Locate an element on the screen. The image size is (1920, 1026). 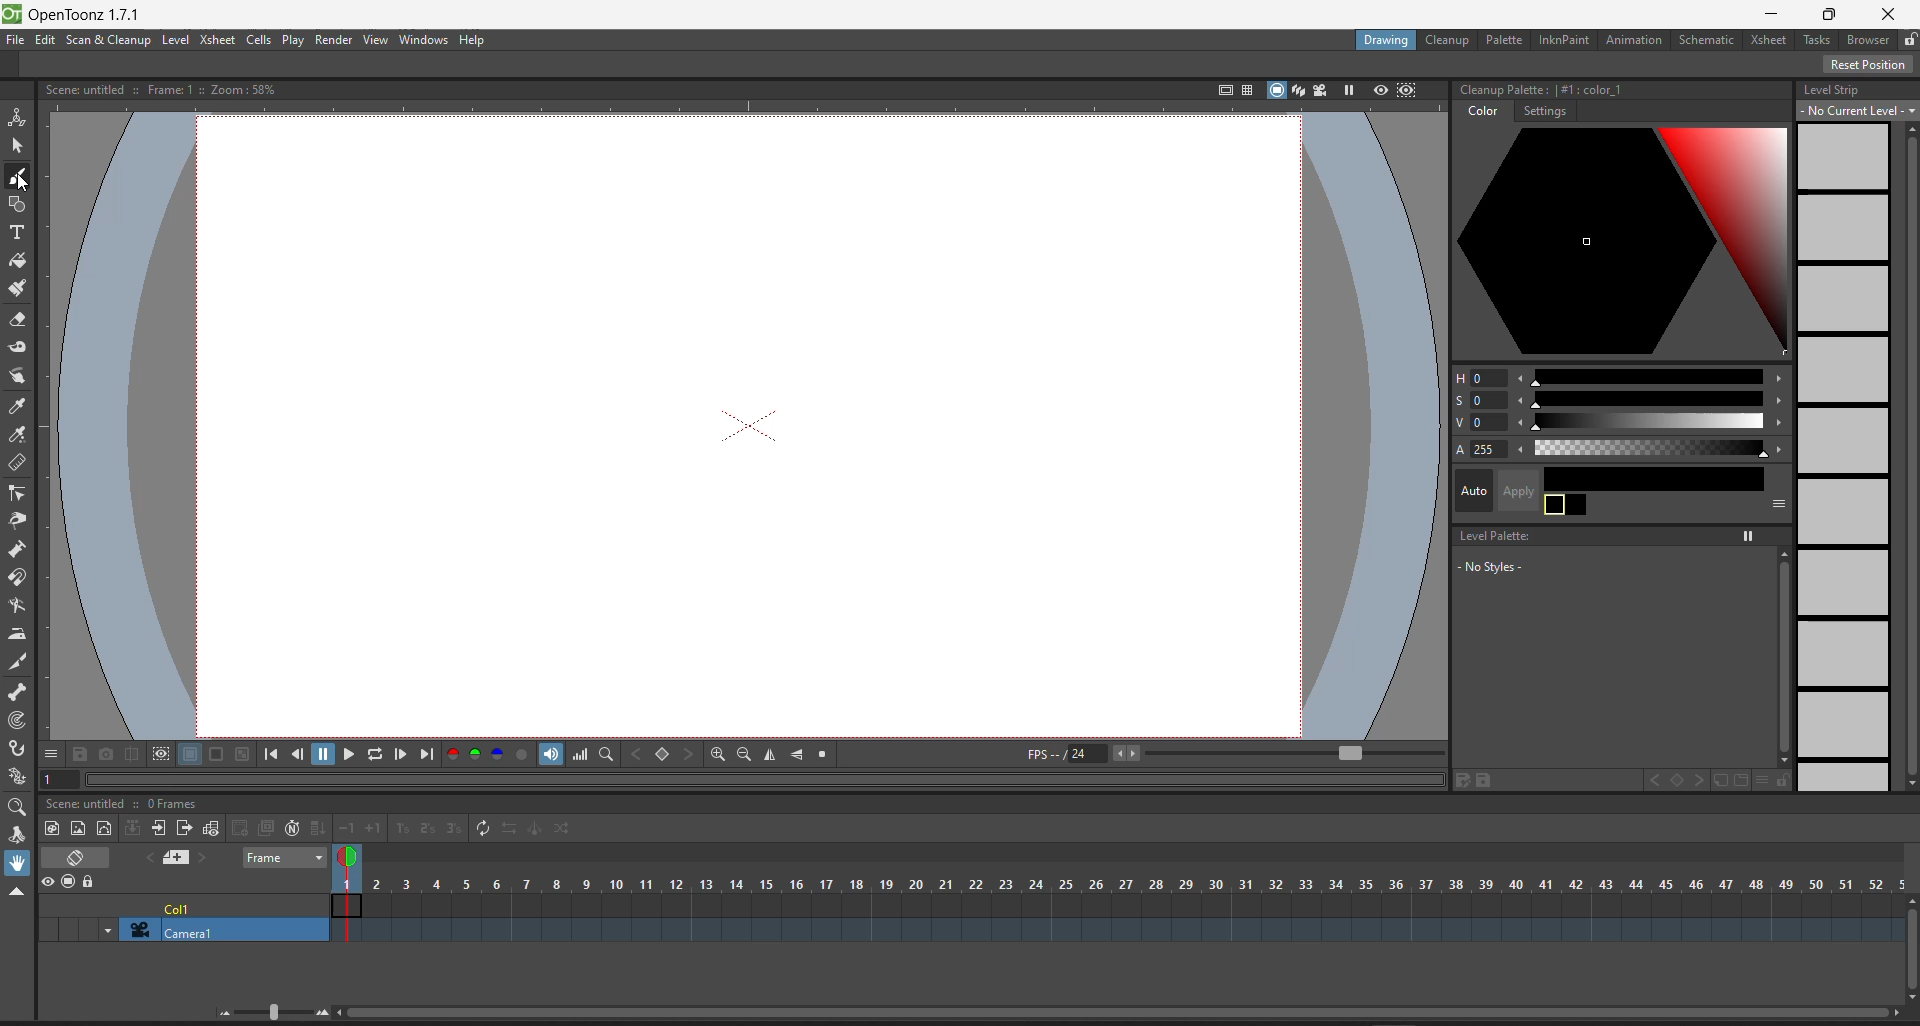
vertical scroll bar is located at coordinates (1908, 946).